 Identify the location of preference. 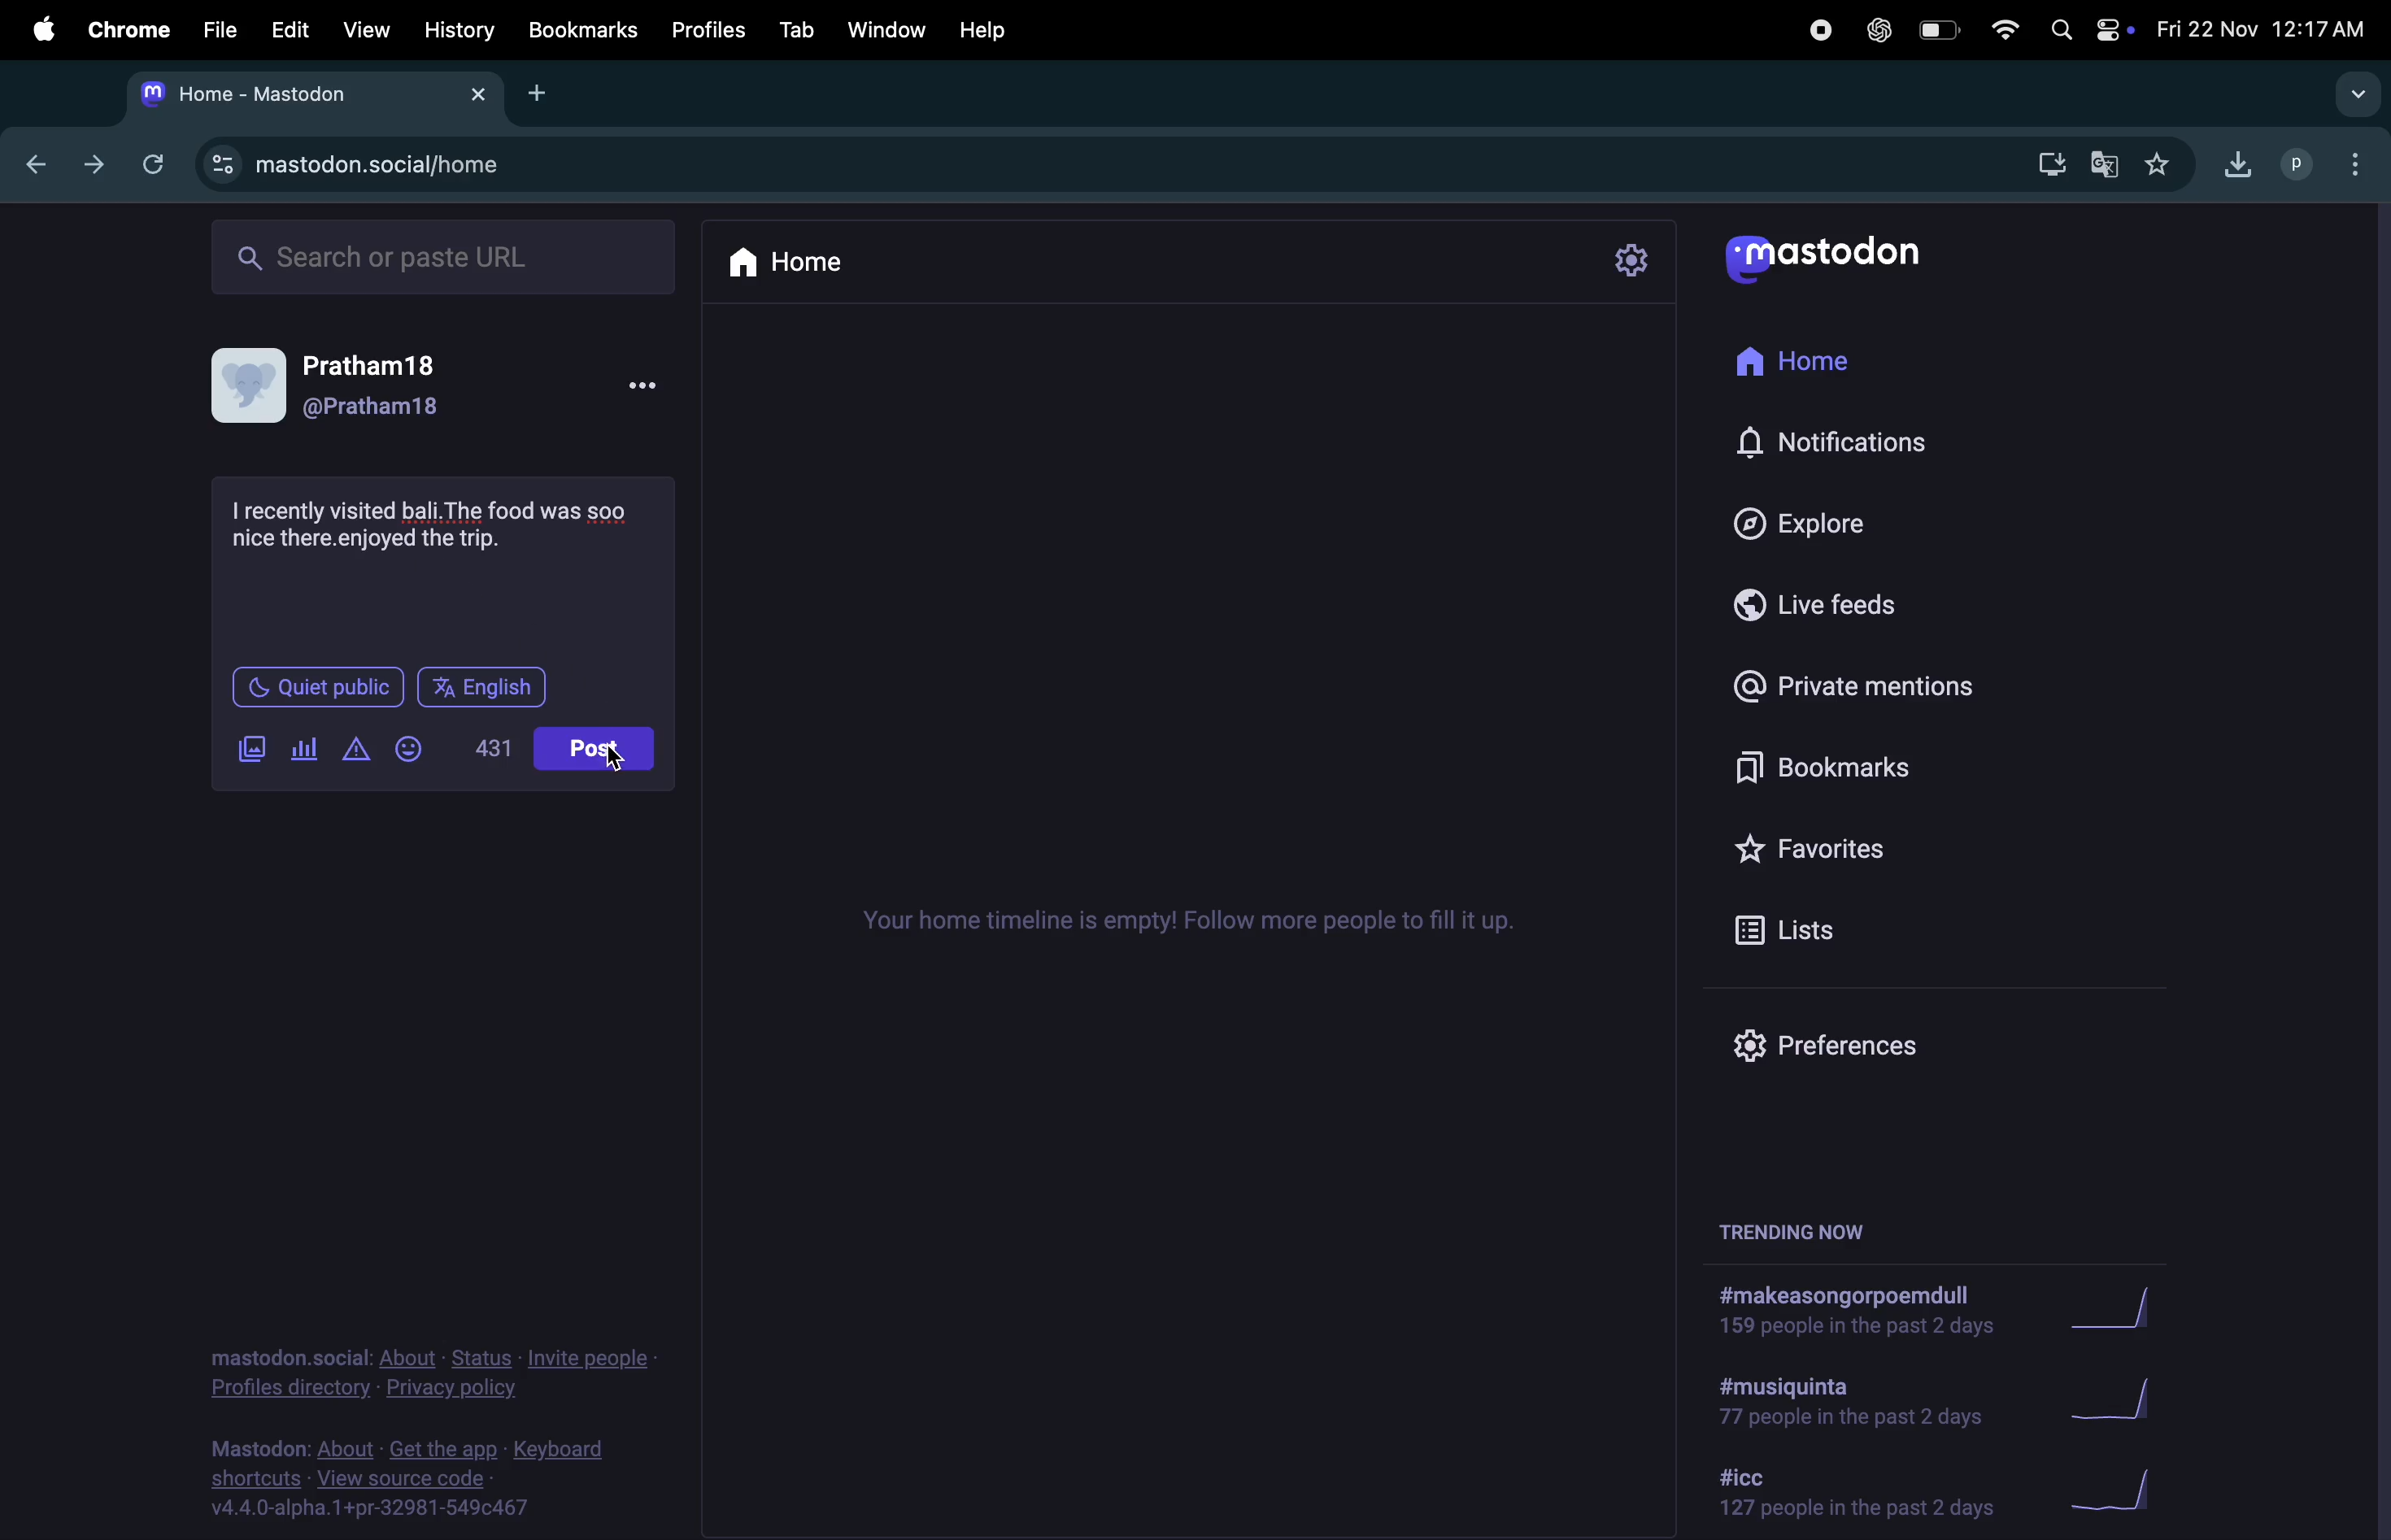
(1842, 1045).